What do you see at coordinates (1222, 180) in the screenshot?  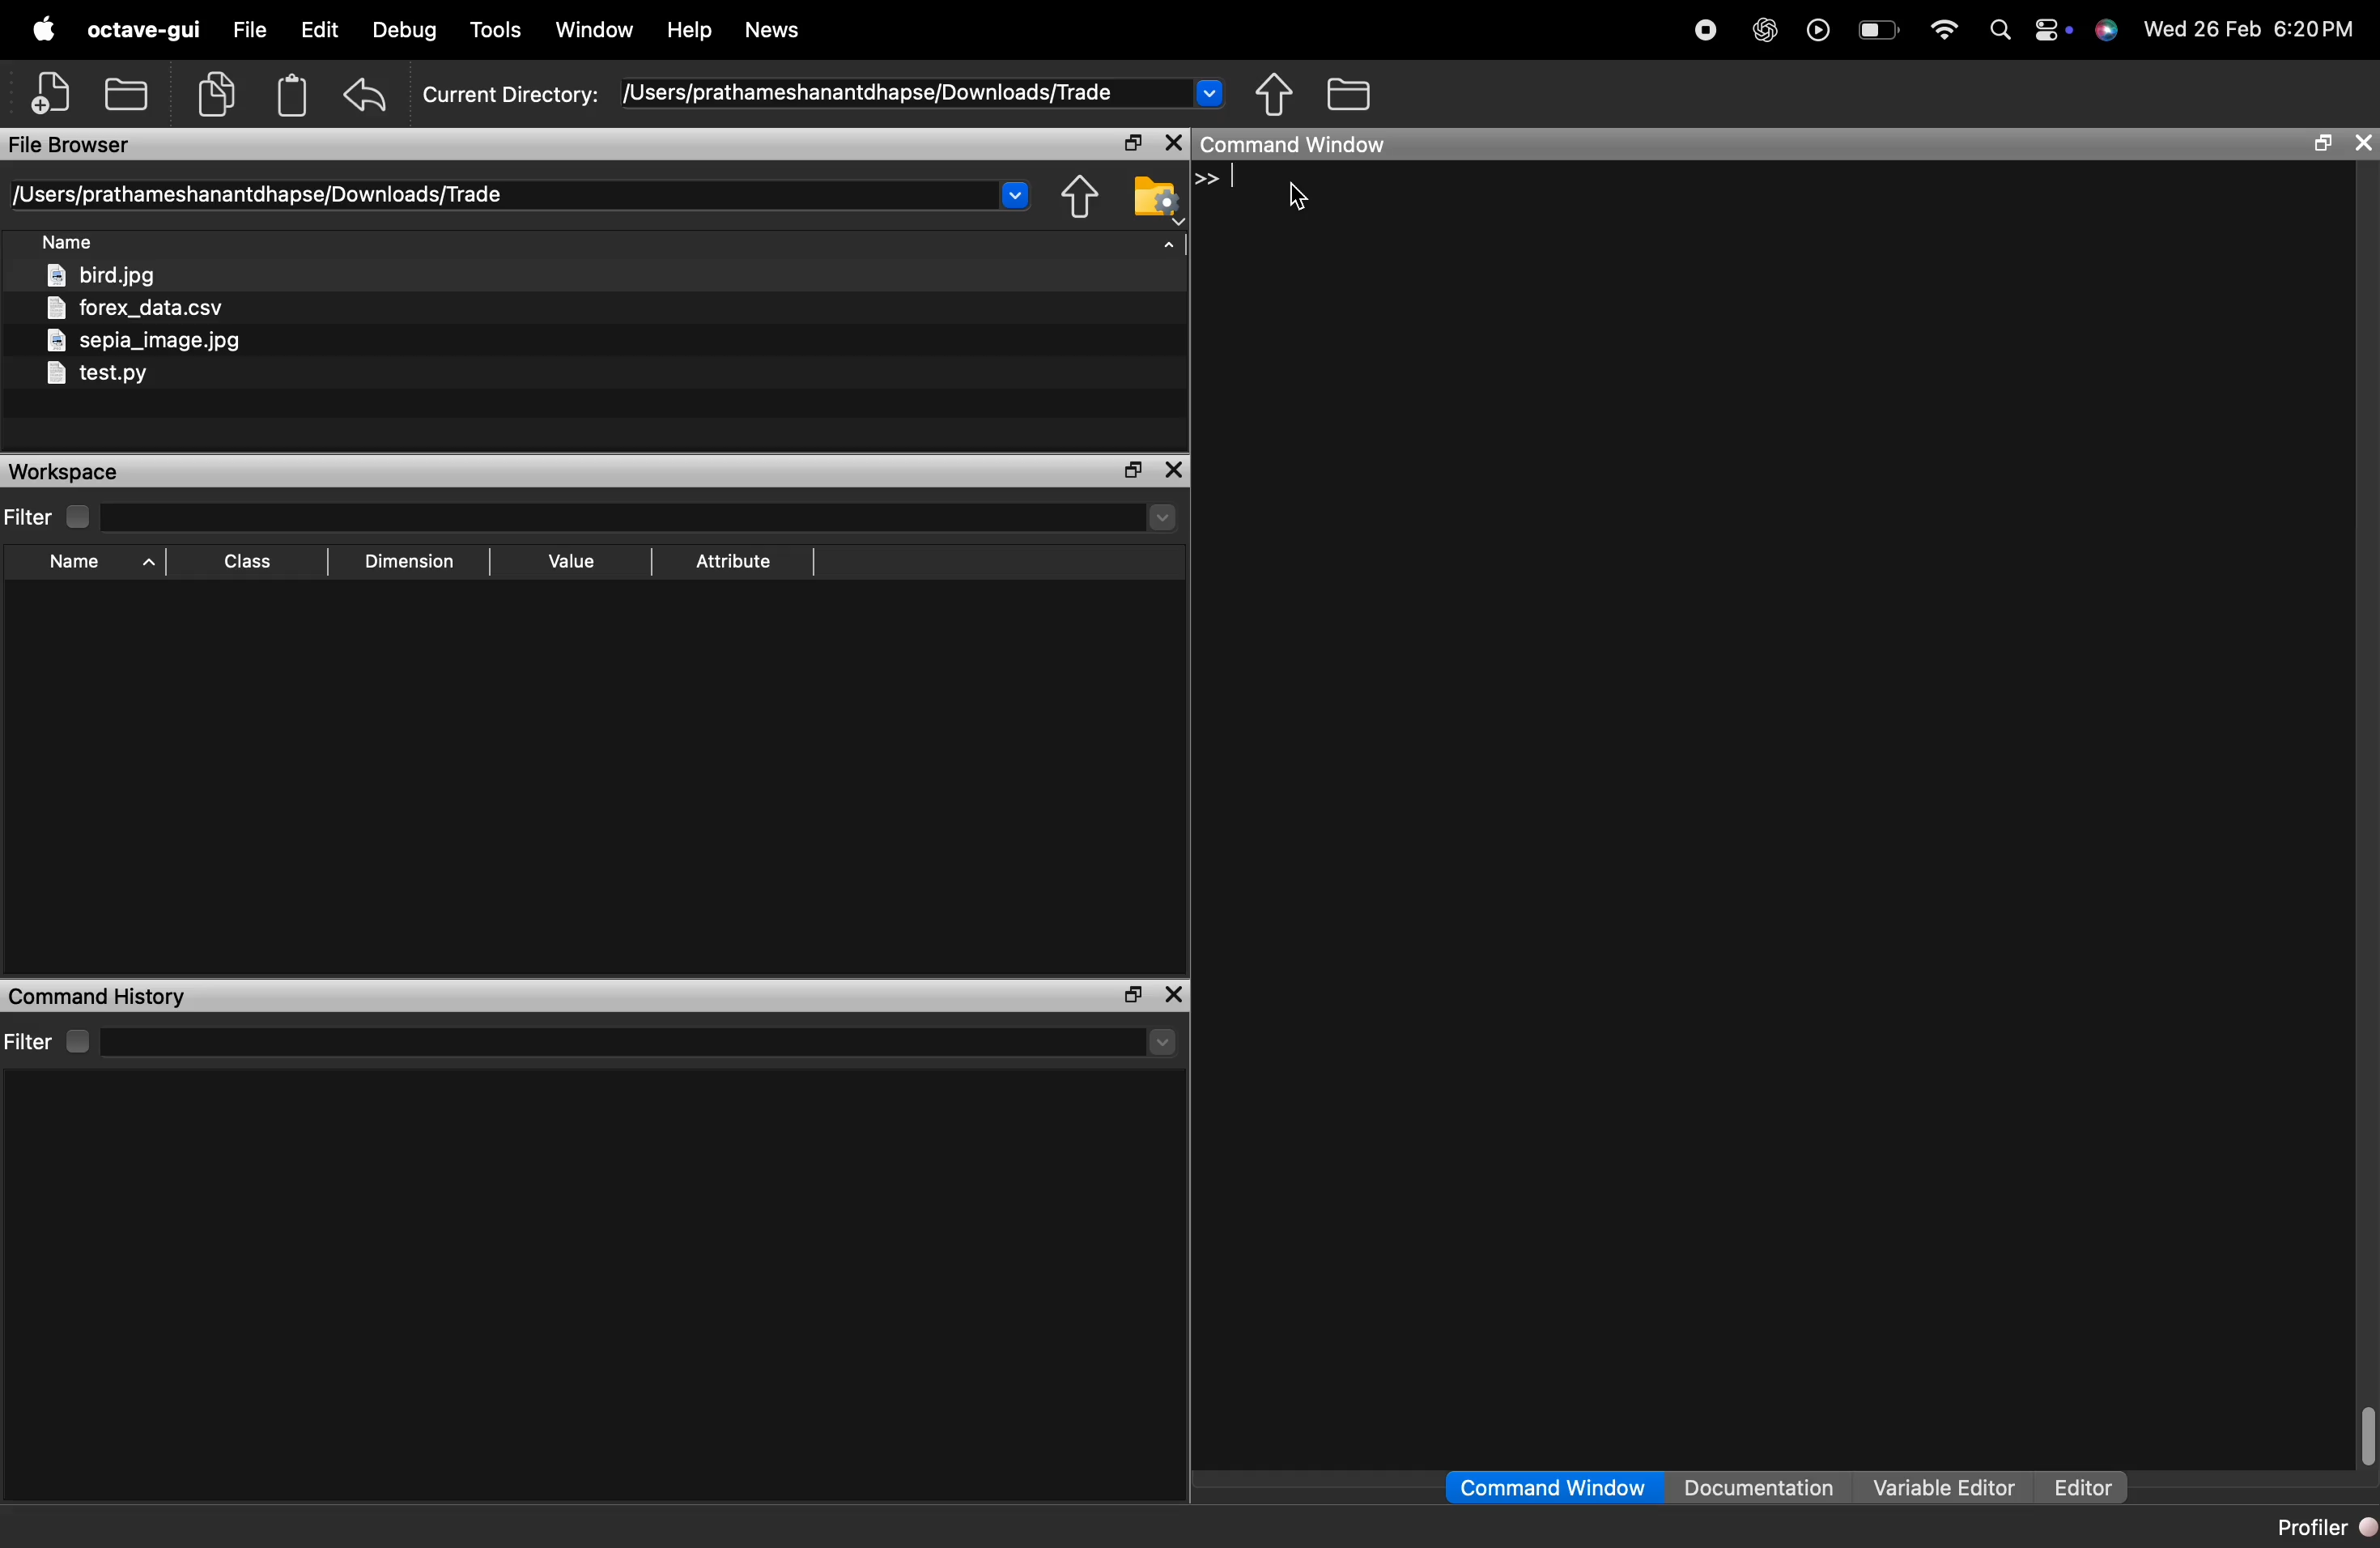 I see `typing cursor` at bounding box center [1222, 180].